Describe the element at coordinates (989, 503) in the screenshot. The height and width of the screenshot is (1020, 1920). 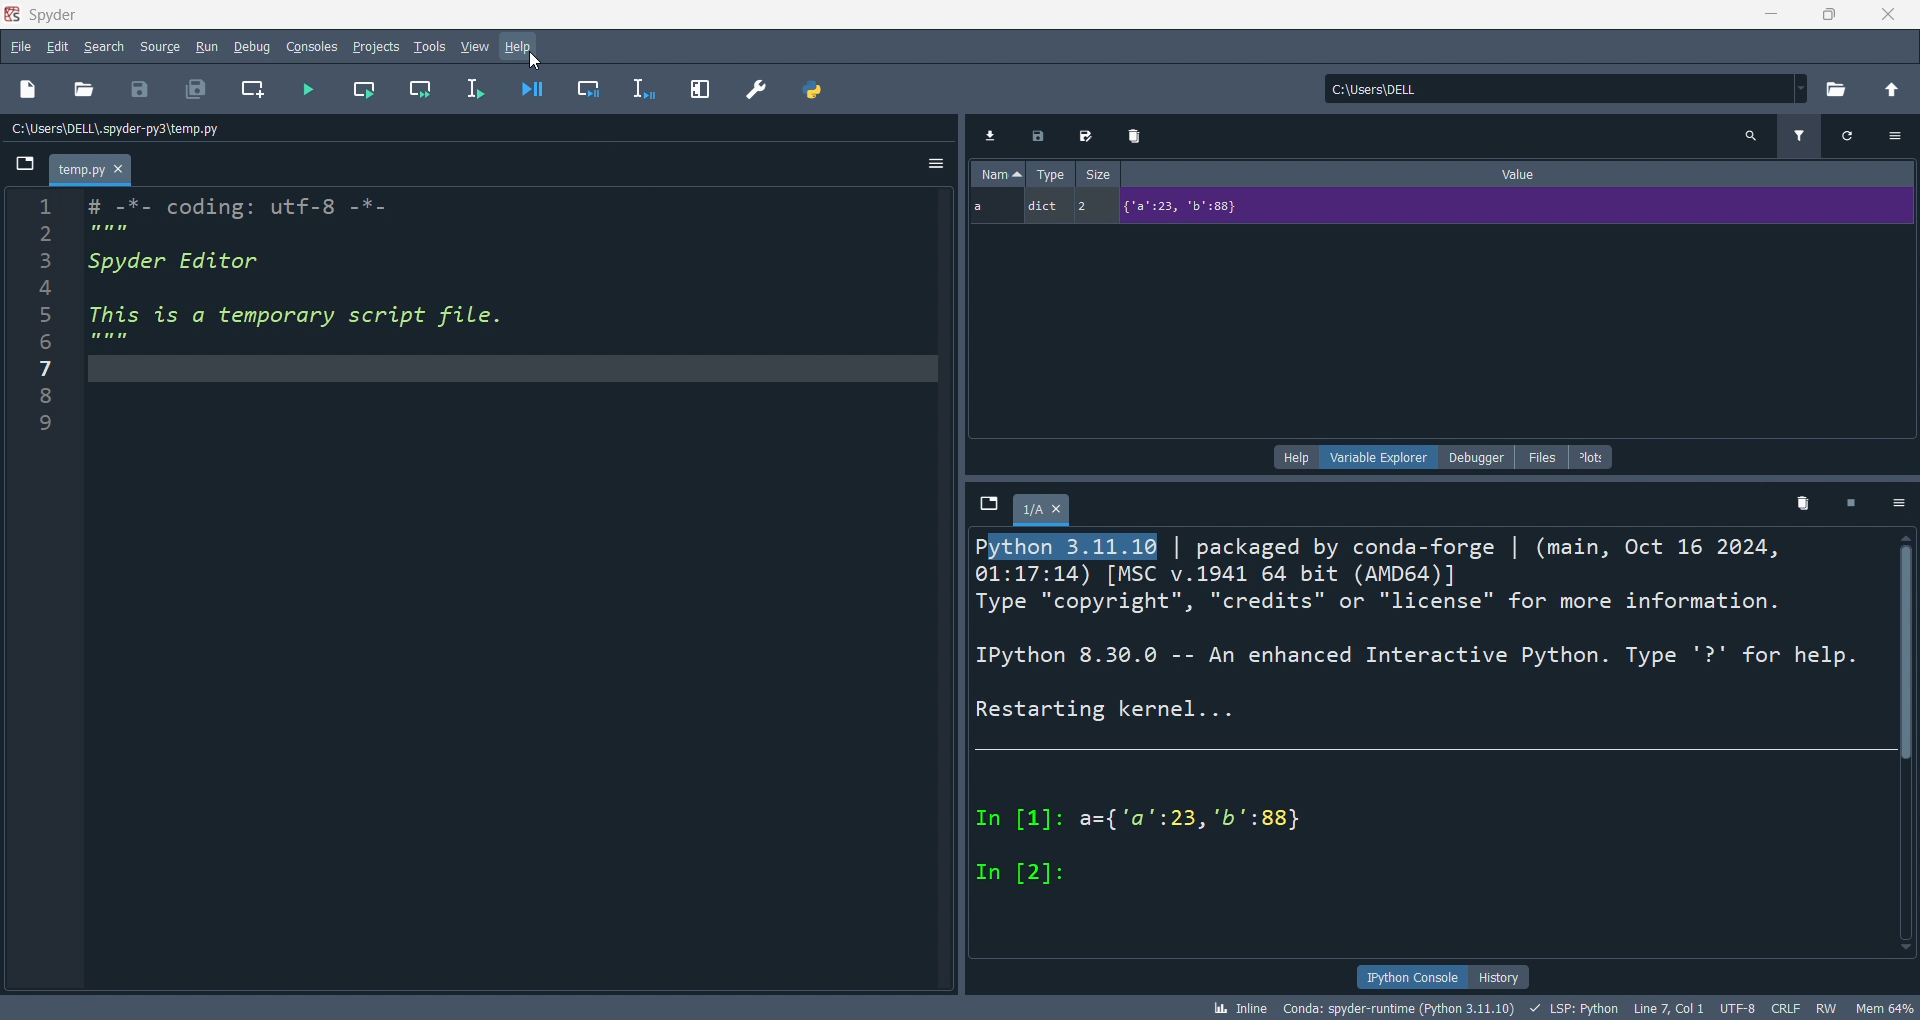
I see `File` at that location.